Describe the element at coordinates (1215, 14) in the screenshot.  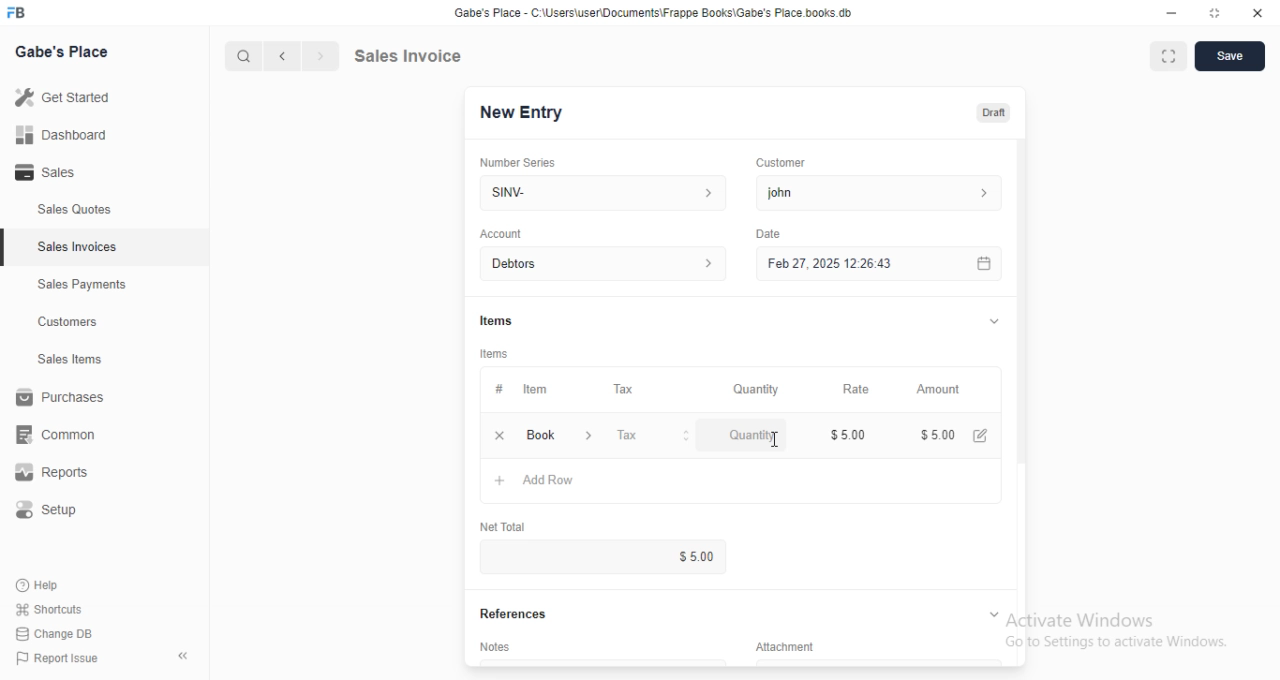
I see `Expand` at that location.